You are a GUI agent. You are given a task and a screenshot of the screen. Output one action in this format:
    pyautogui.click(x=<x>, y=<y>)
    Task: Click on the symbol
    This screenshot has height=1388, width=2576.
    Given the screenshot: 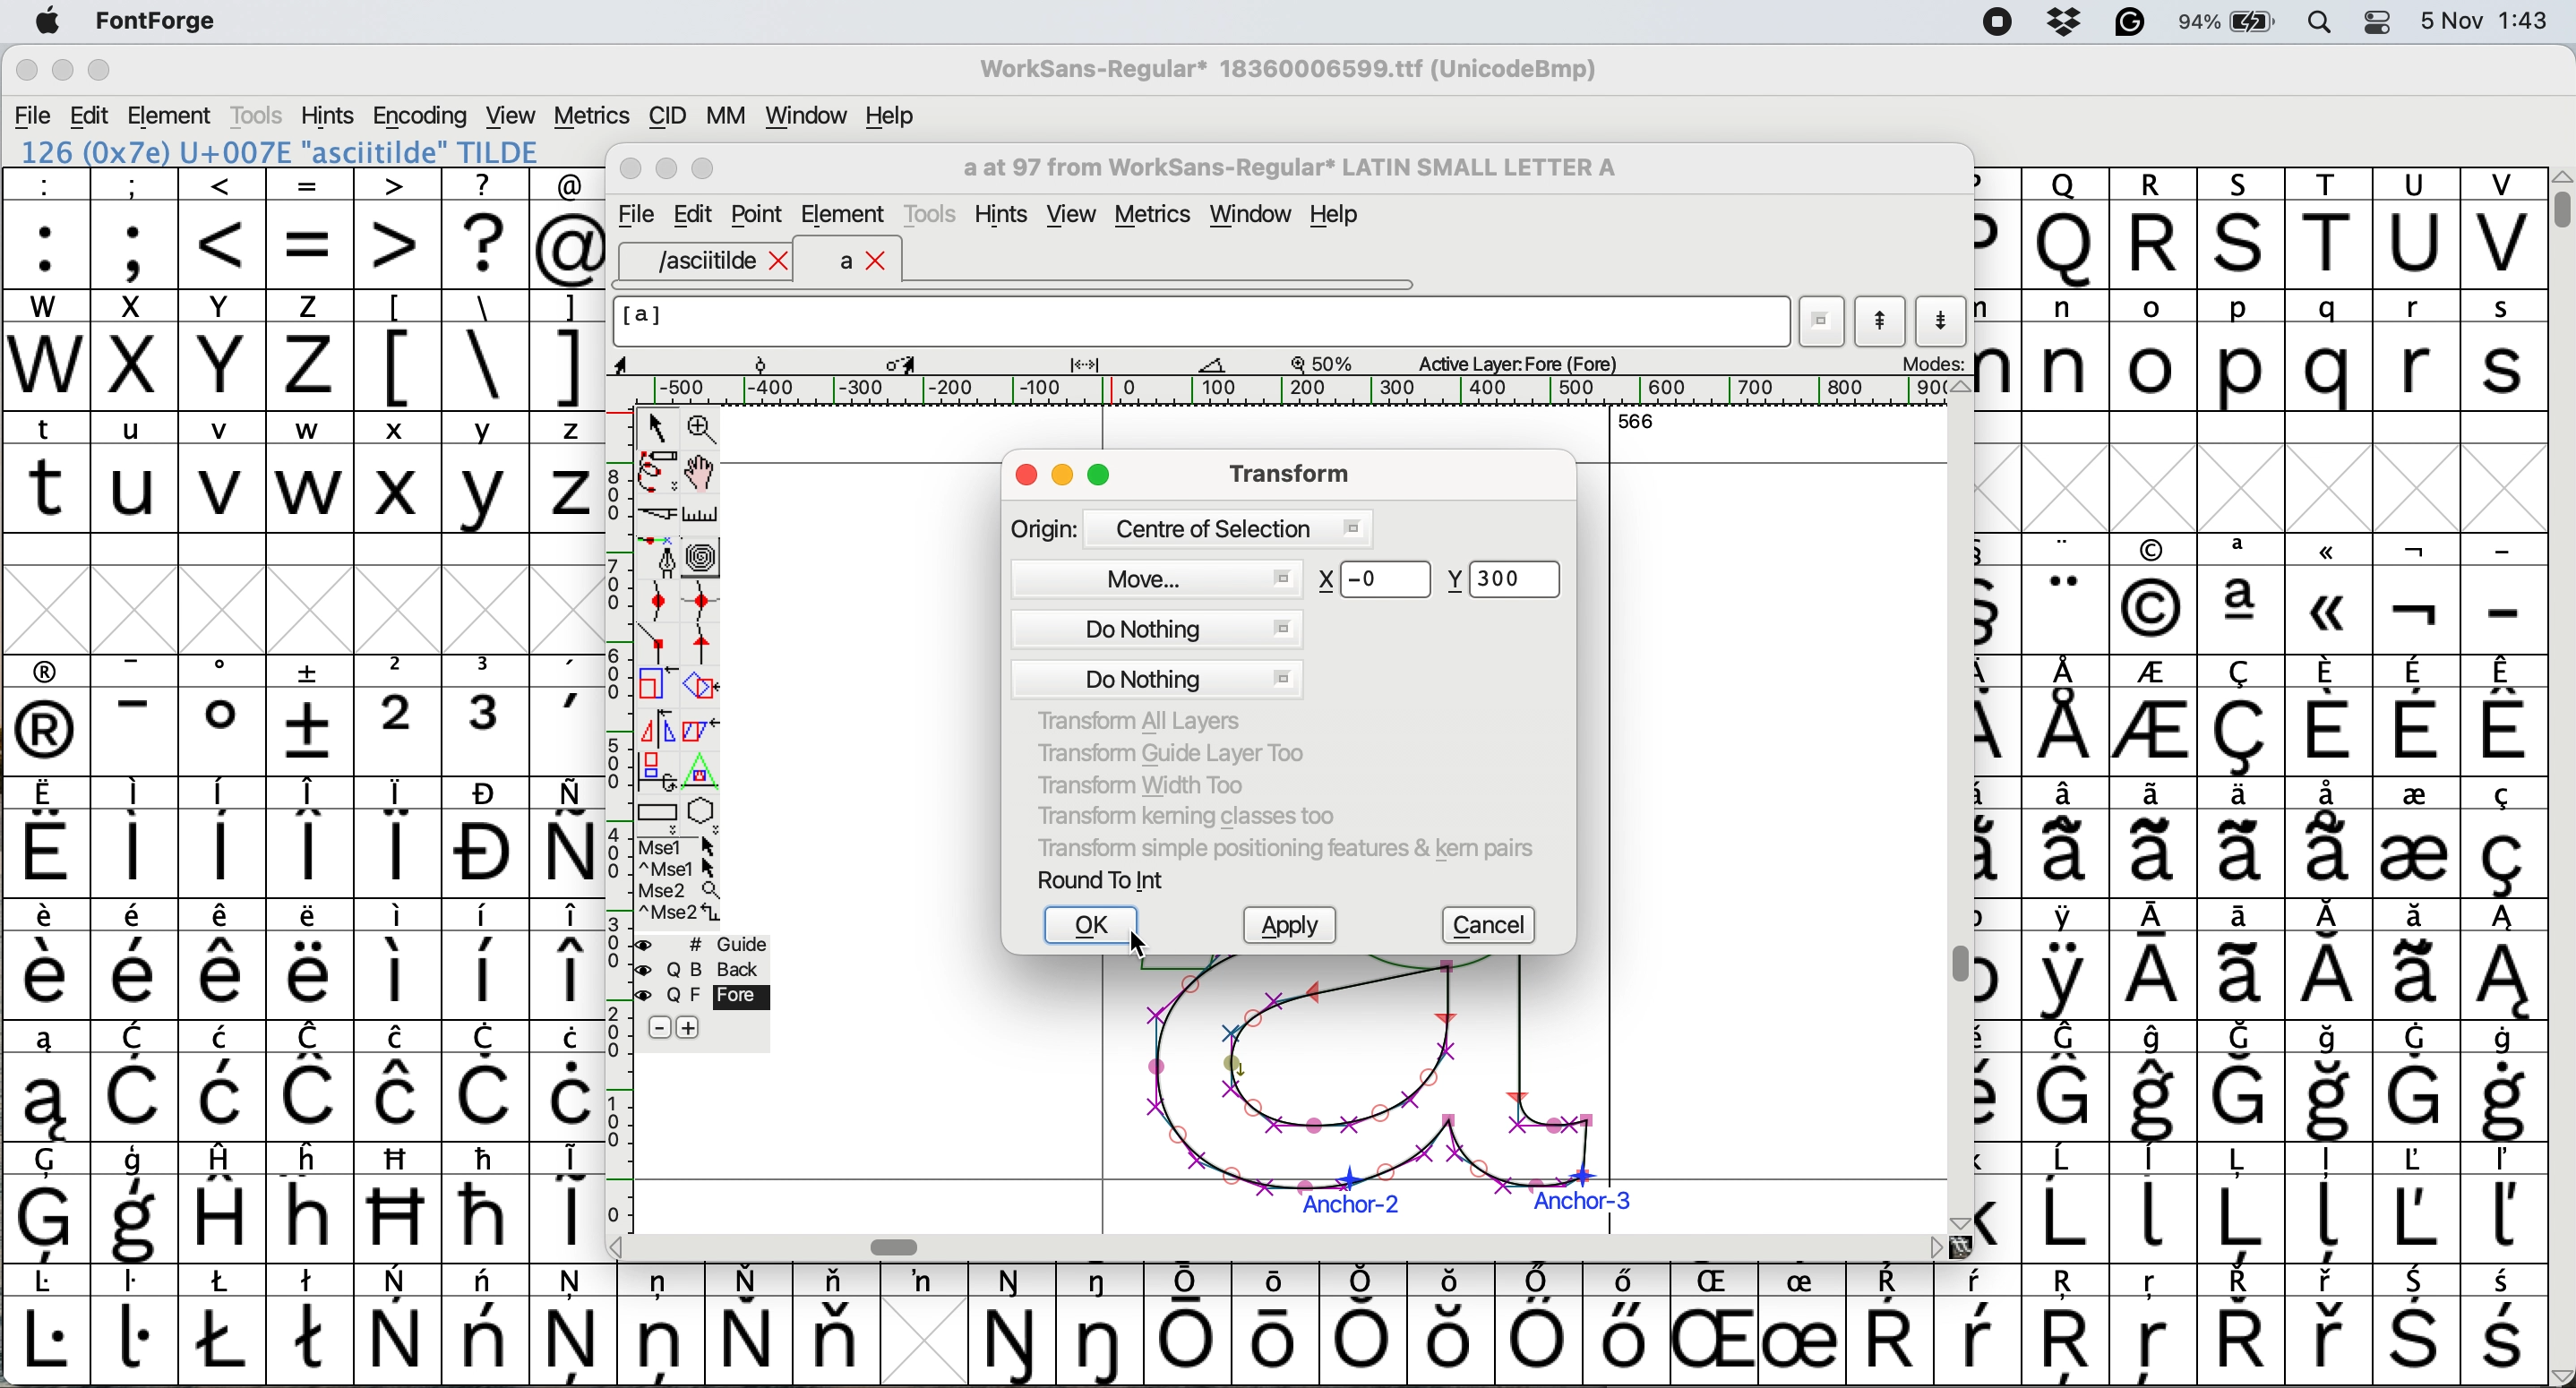 What is the action you would take?
    pyautogui.click(x=2068, y=716)
    